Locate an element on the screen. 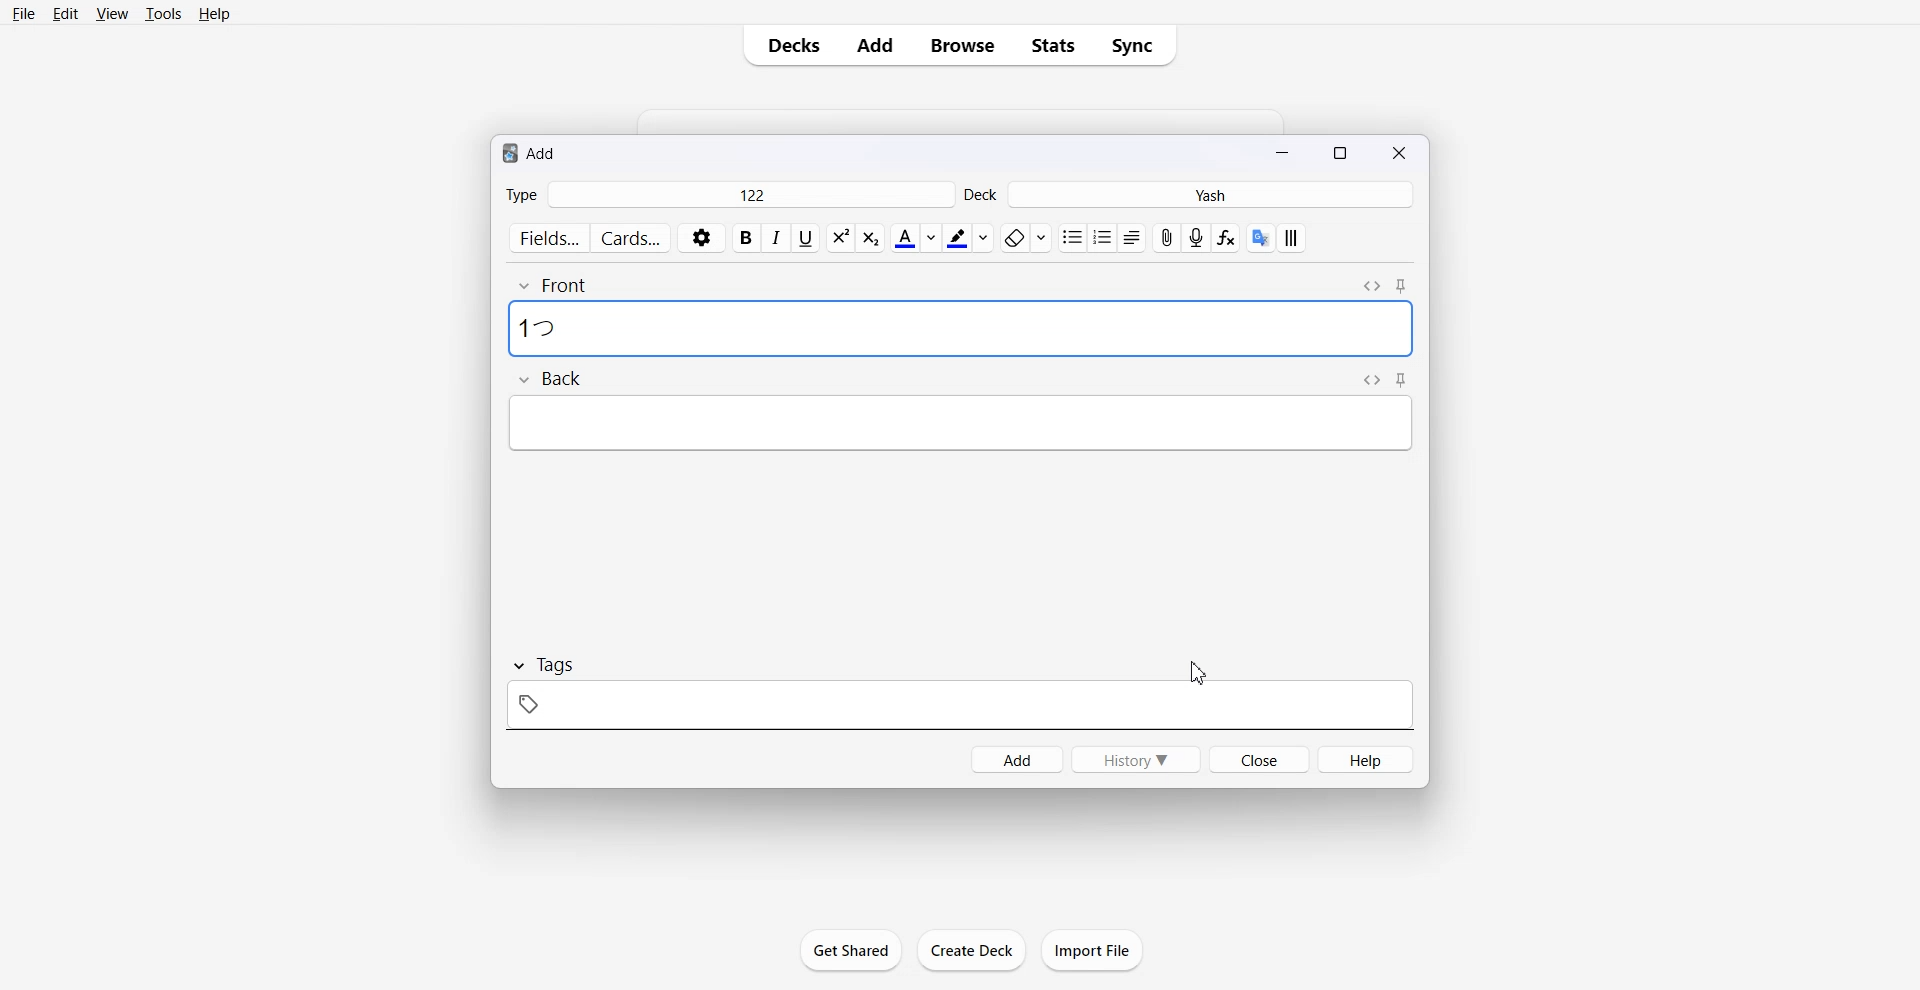 The width and height of the screenshot is (1920, 990). Order list is located at coordinates (1102, 237).